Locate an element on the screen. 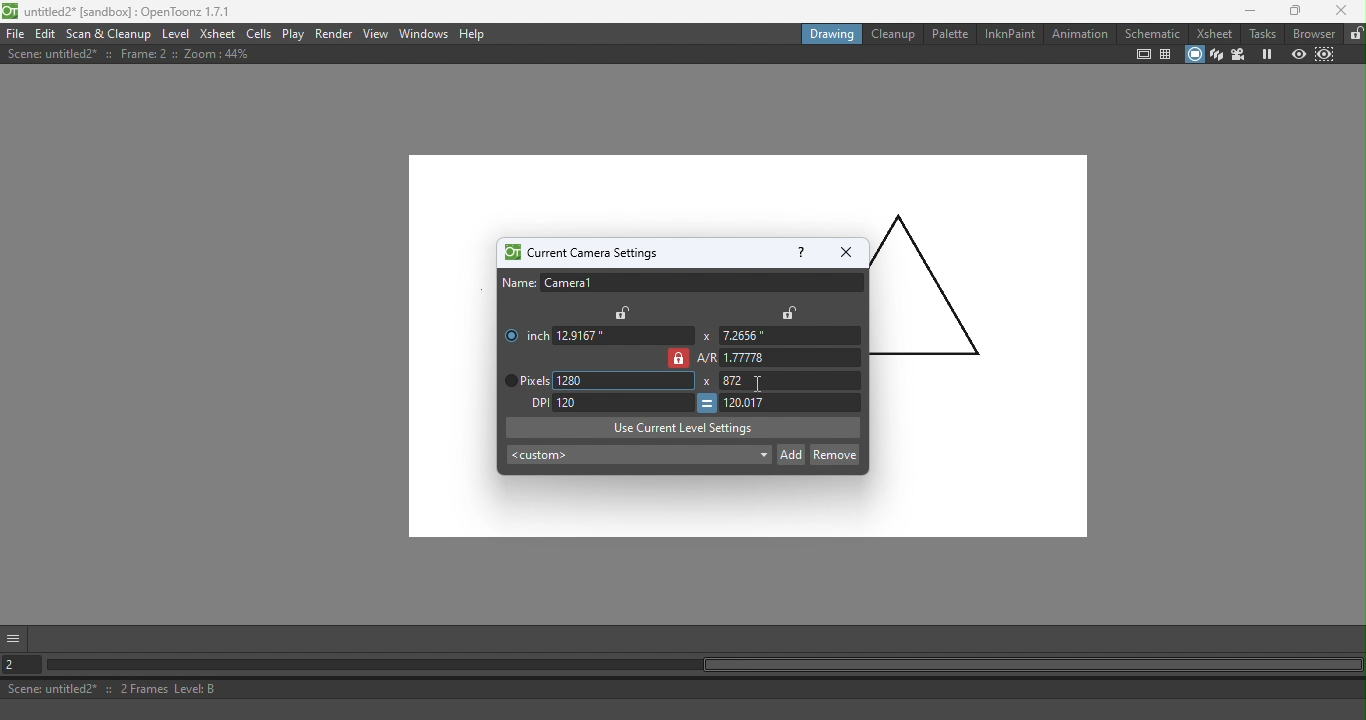  Minimize is located at coordinates (1243, 11).